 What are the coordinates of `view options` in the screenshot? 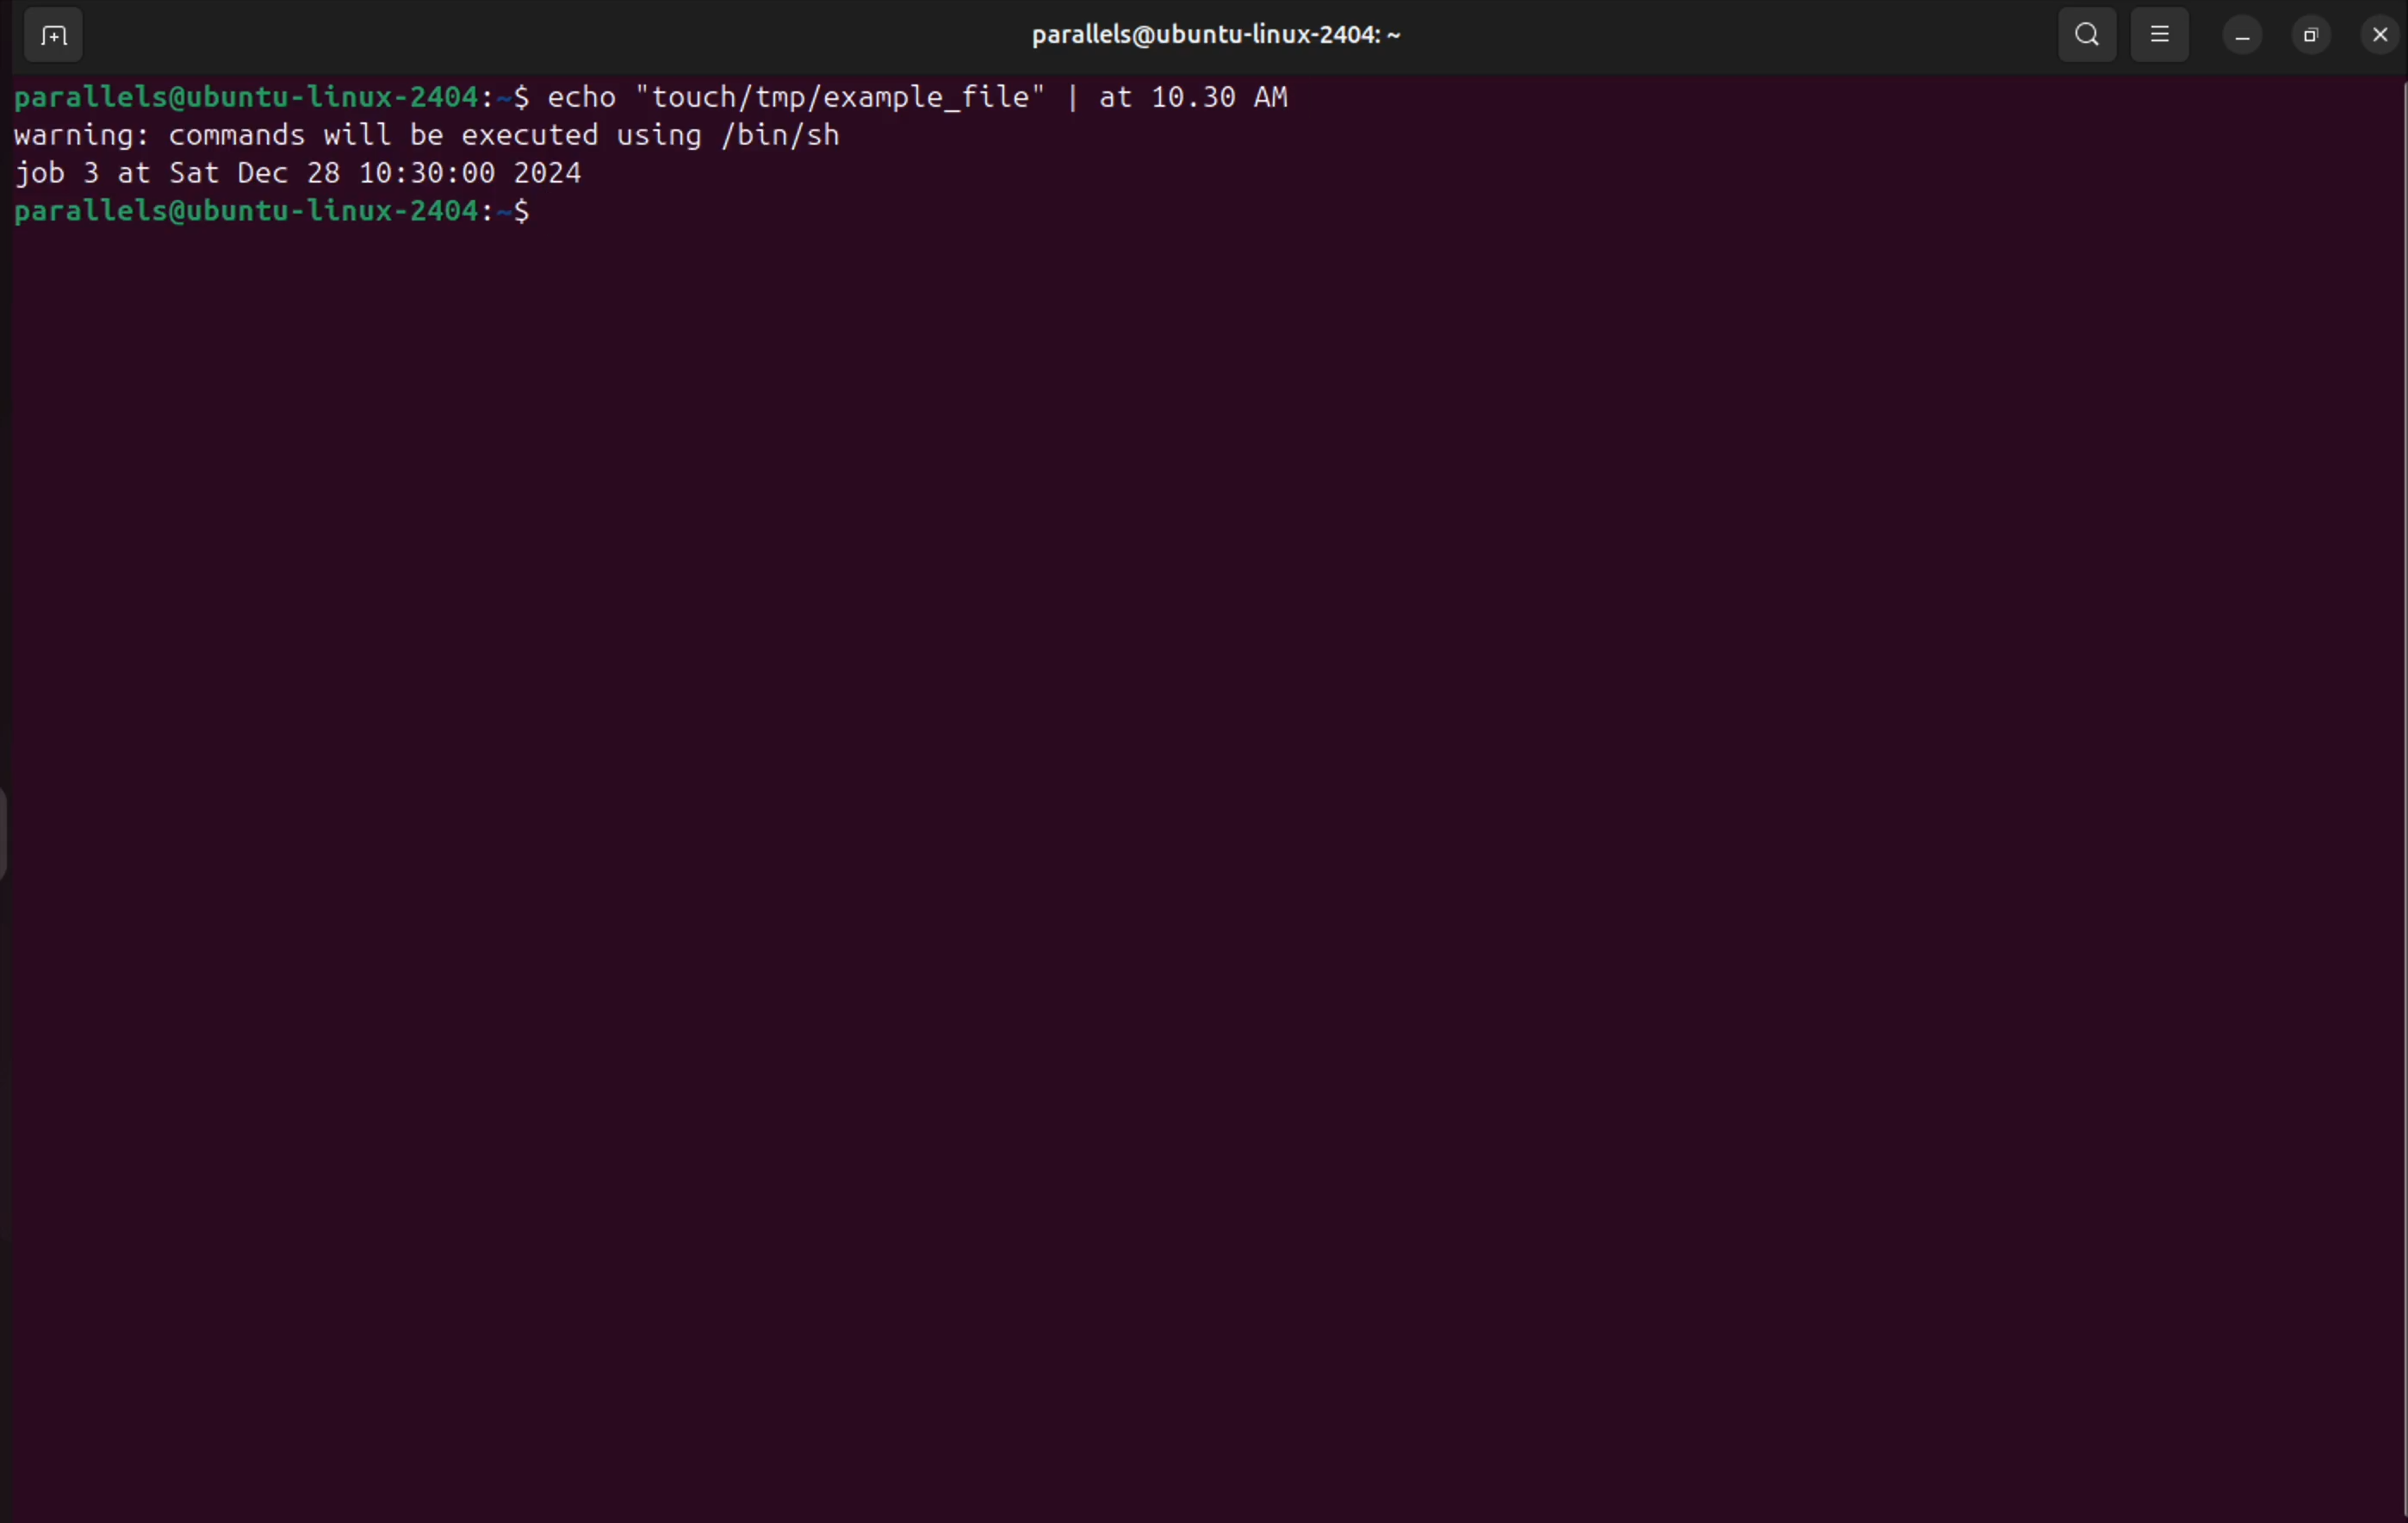 It's located at (2165, 37).